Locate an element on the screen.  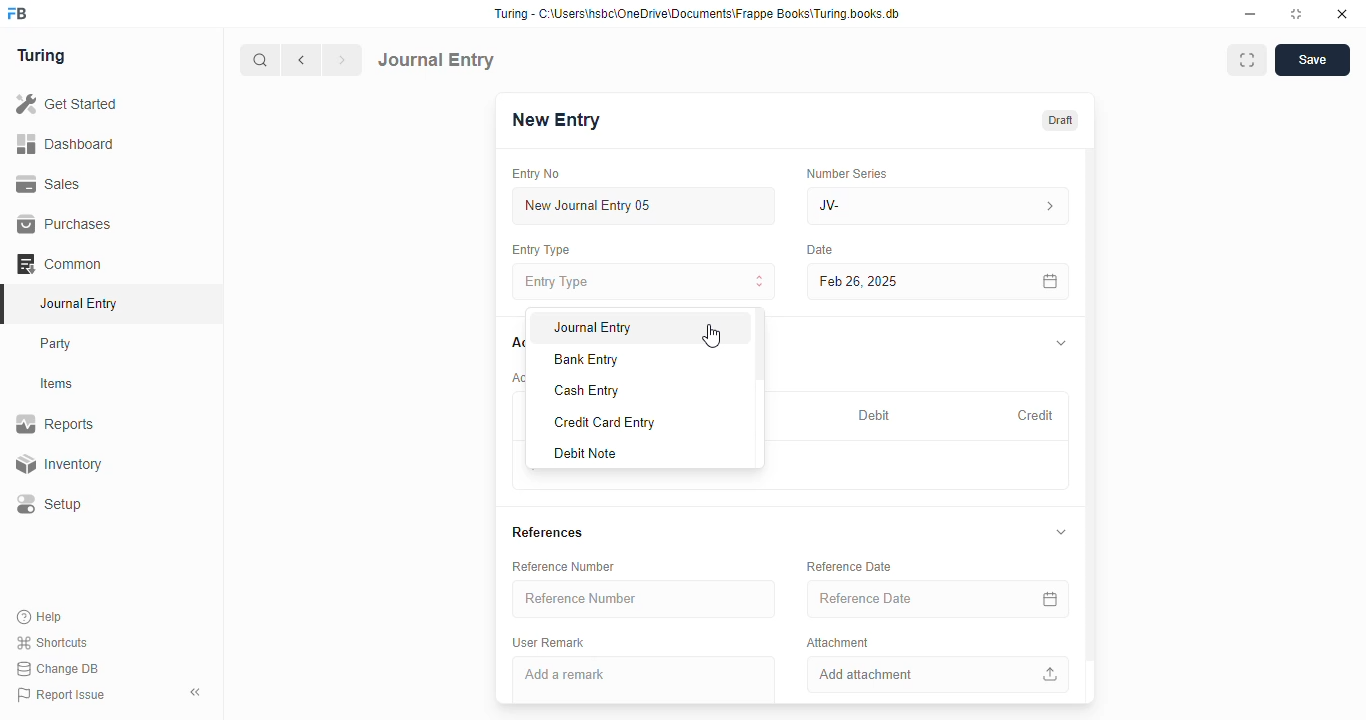
entry no is located at coordinates (537, 174).